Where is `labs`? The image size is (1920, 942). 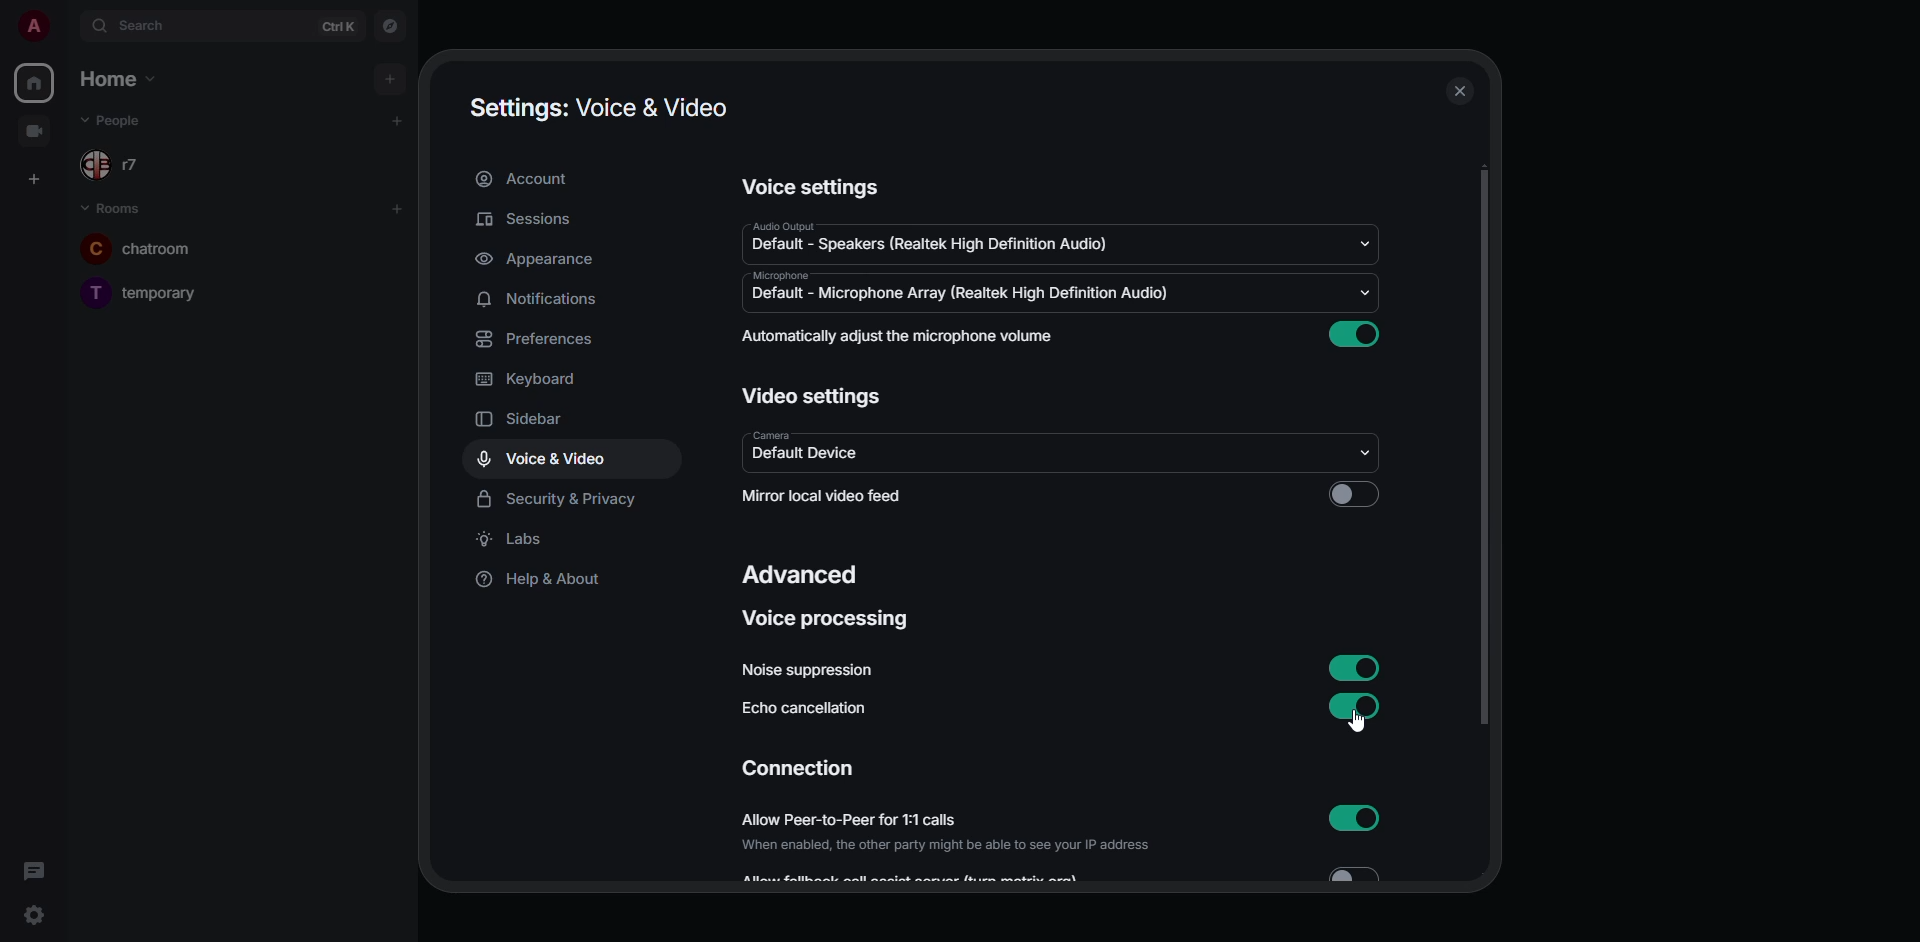 labs is located at coordinates (516, 541).